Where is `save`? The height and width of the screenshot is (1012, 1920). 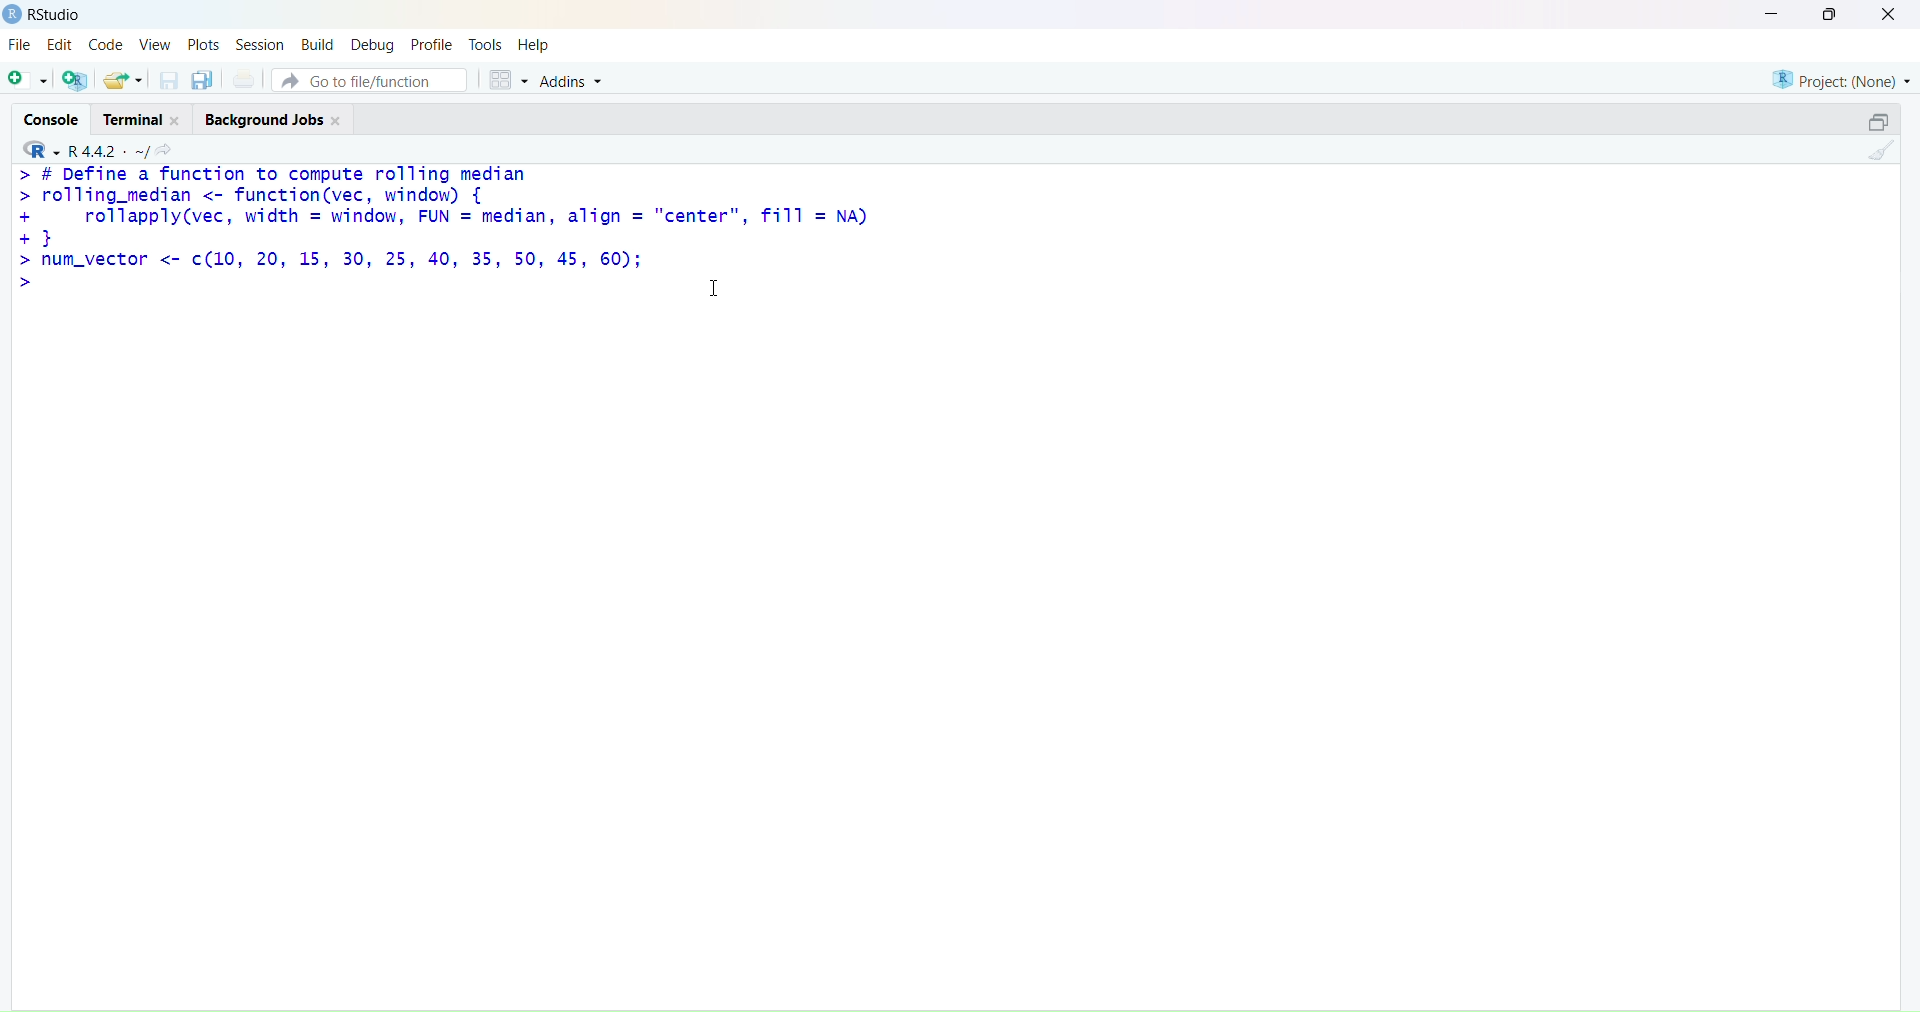 save is located at coordinates (172, 80).